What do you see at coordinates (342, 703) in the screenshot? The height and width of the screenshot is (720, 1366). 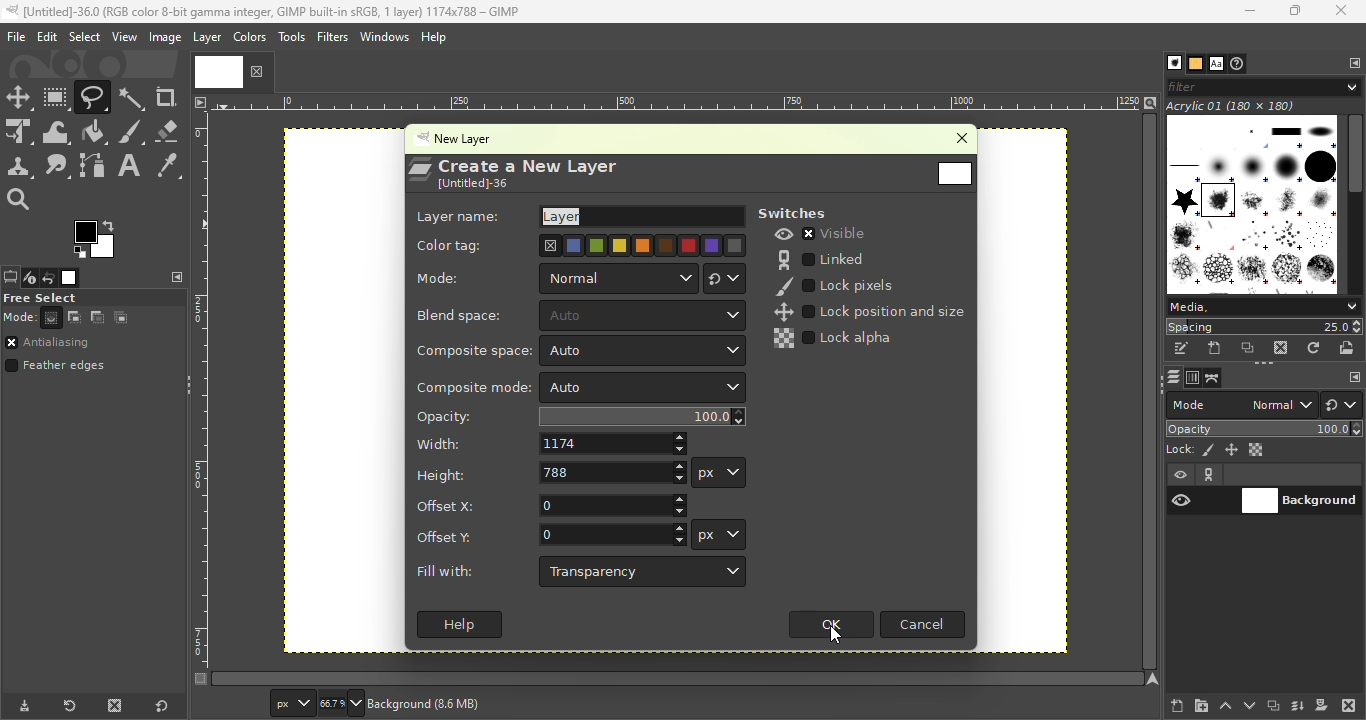 I see `Enter image size` at bounding box center [342, 703].